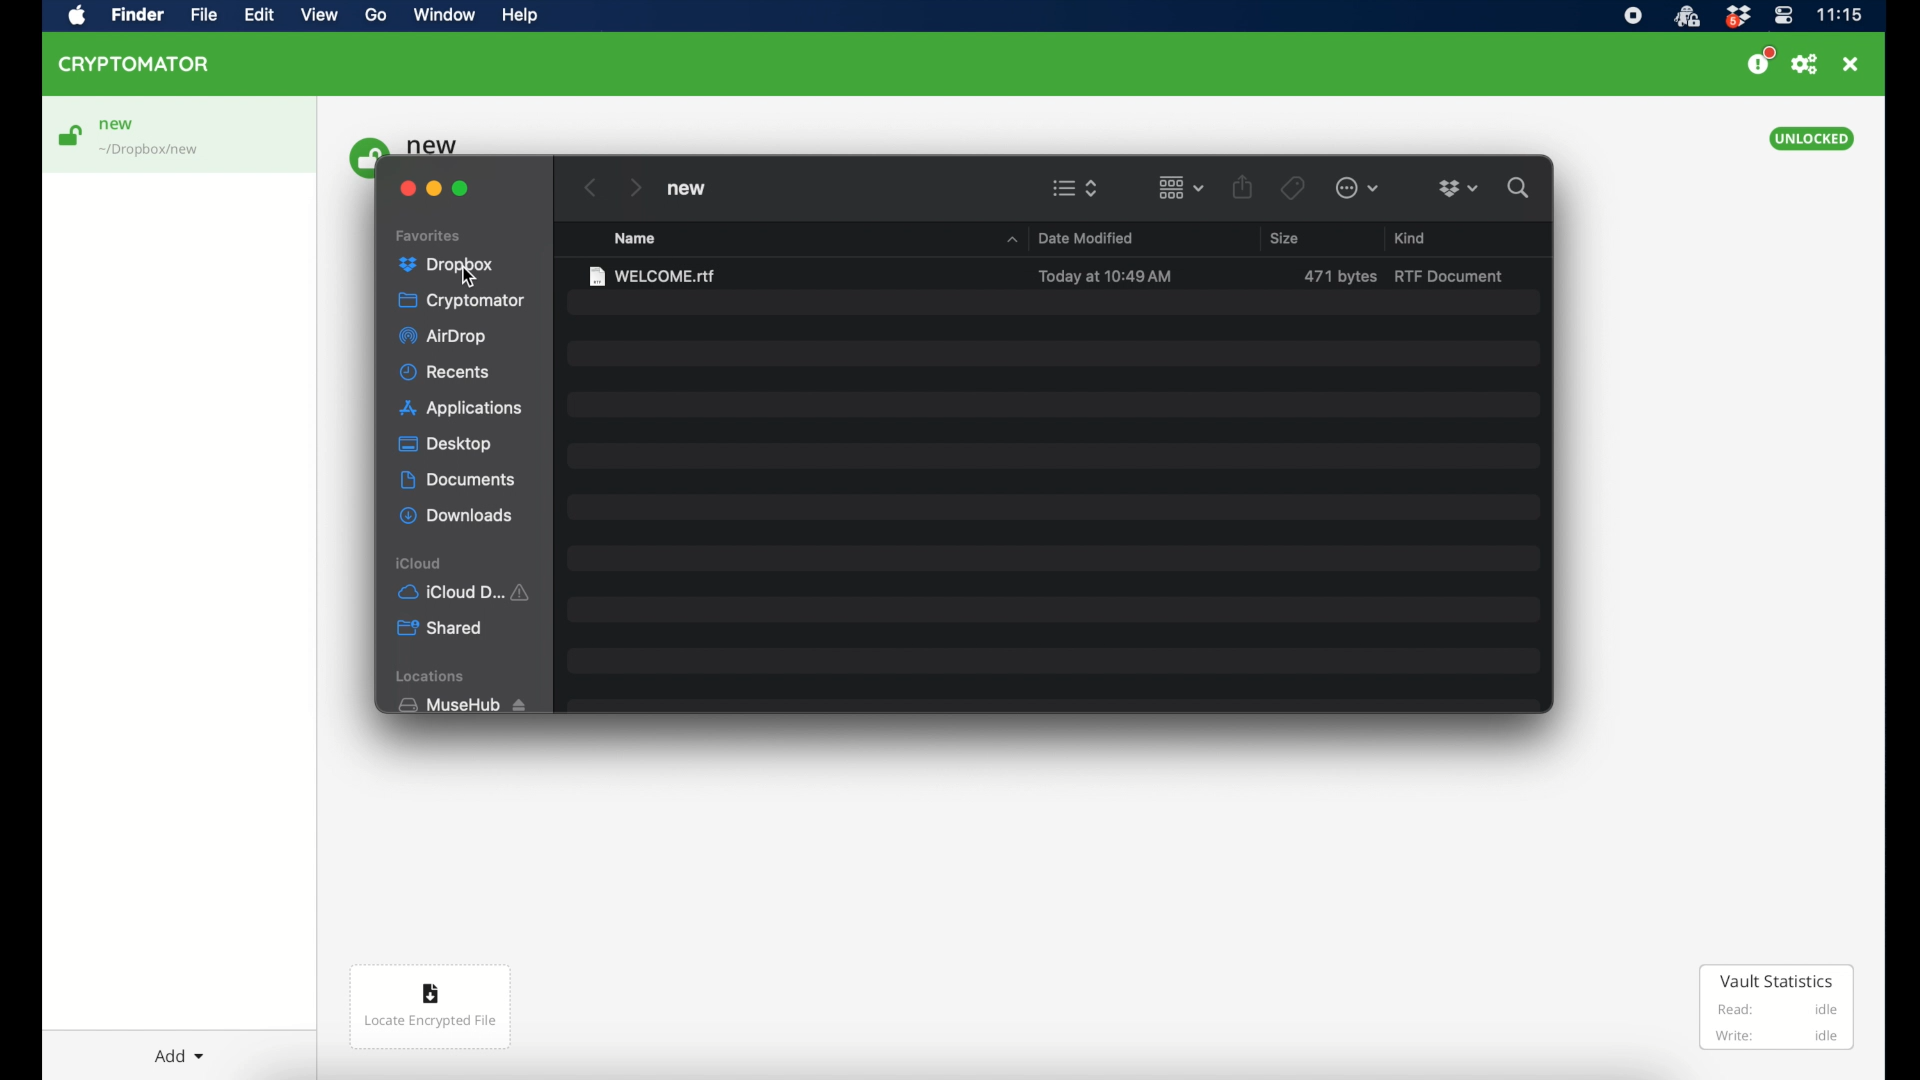  Describe the element at coordinates (461, 705) in the screenshot. I see `muse hub` at that location.